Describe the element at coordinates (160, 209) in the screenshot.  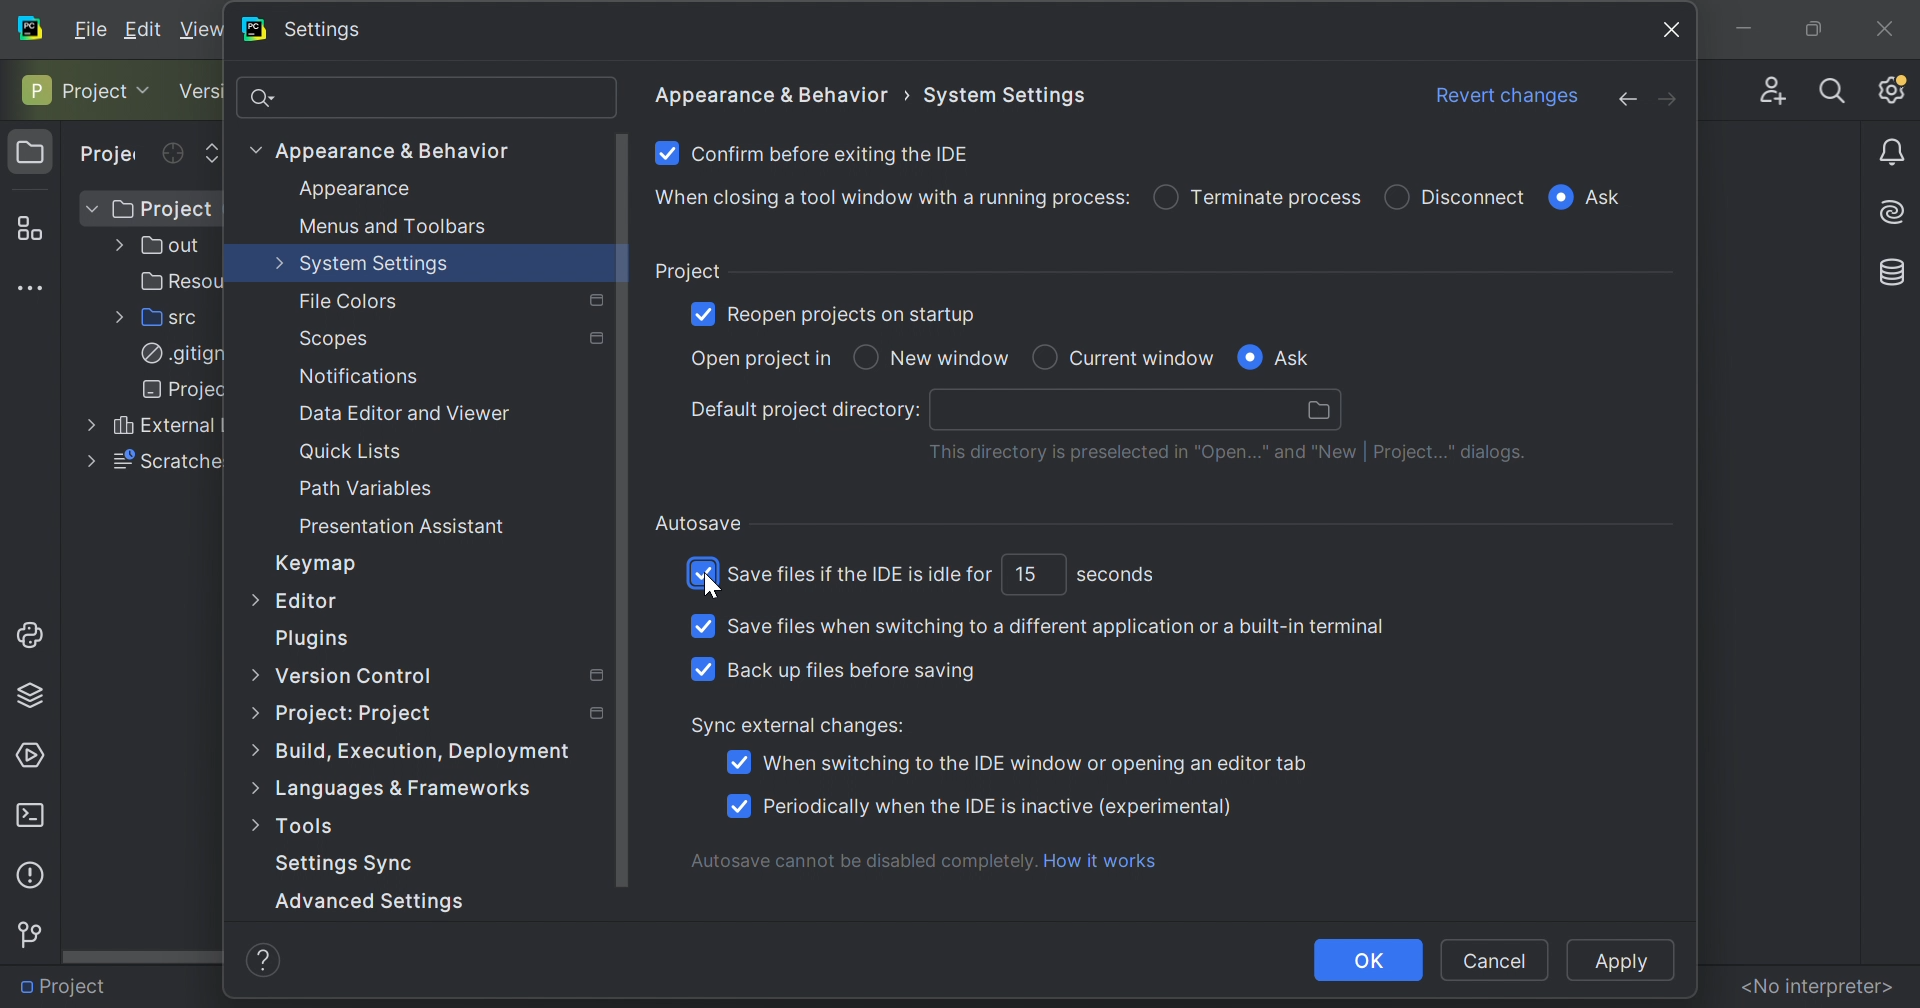
I see `Project` at that location.